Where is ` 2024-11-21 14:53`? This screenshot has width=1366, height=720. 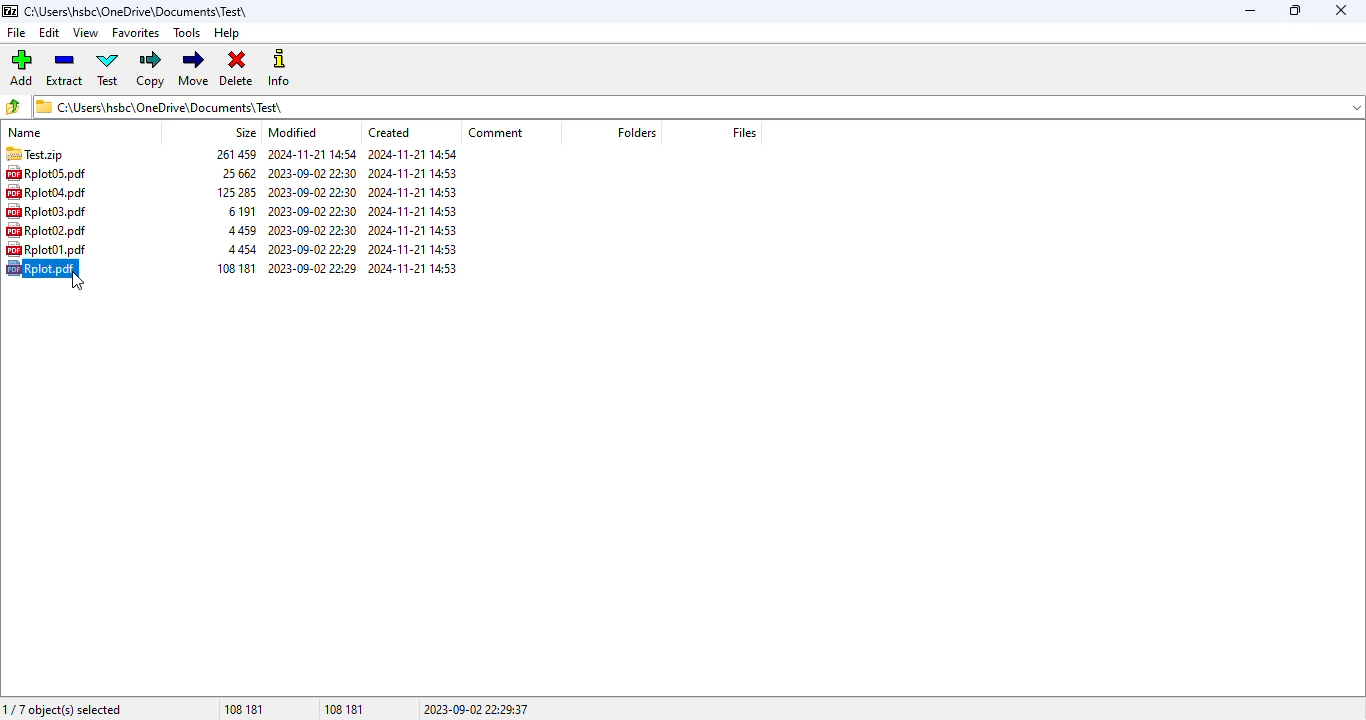
 2024-11-21 14:53 is located at coordinates (413, 213).